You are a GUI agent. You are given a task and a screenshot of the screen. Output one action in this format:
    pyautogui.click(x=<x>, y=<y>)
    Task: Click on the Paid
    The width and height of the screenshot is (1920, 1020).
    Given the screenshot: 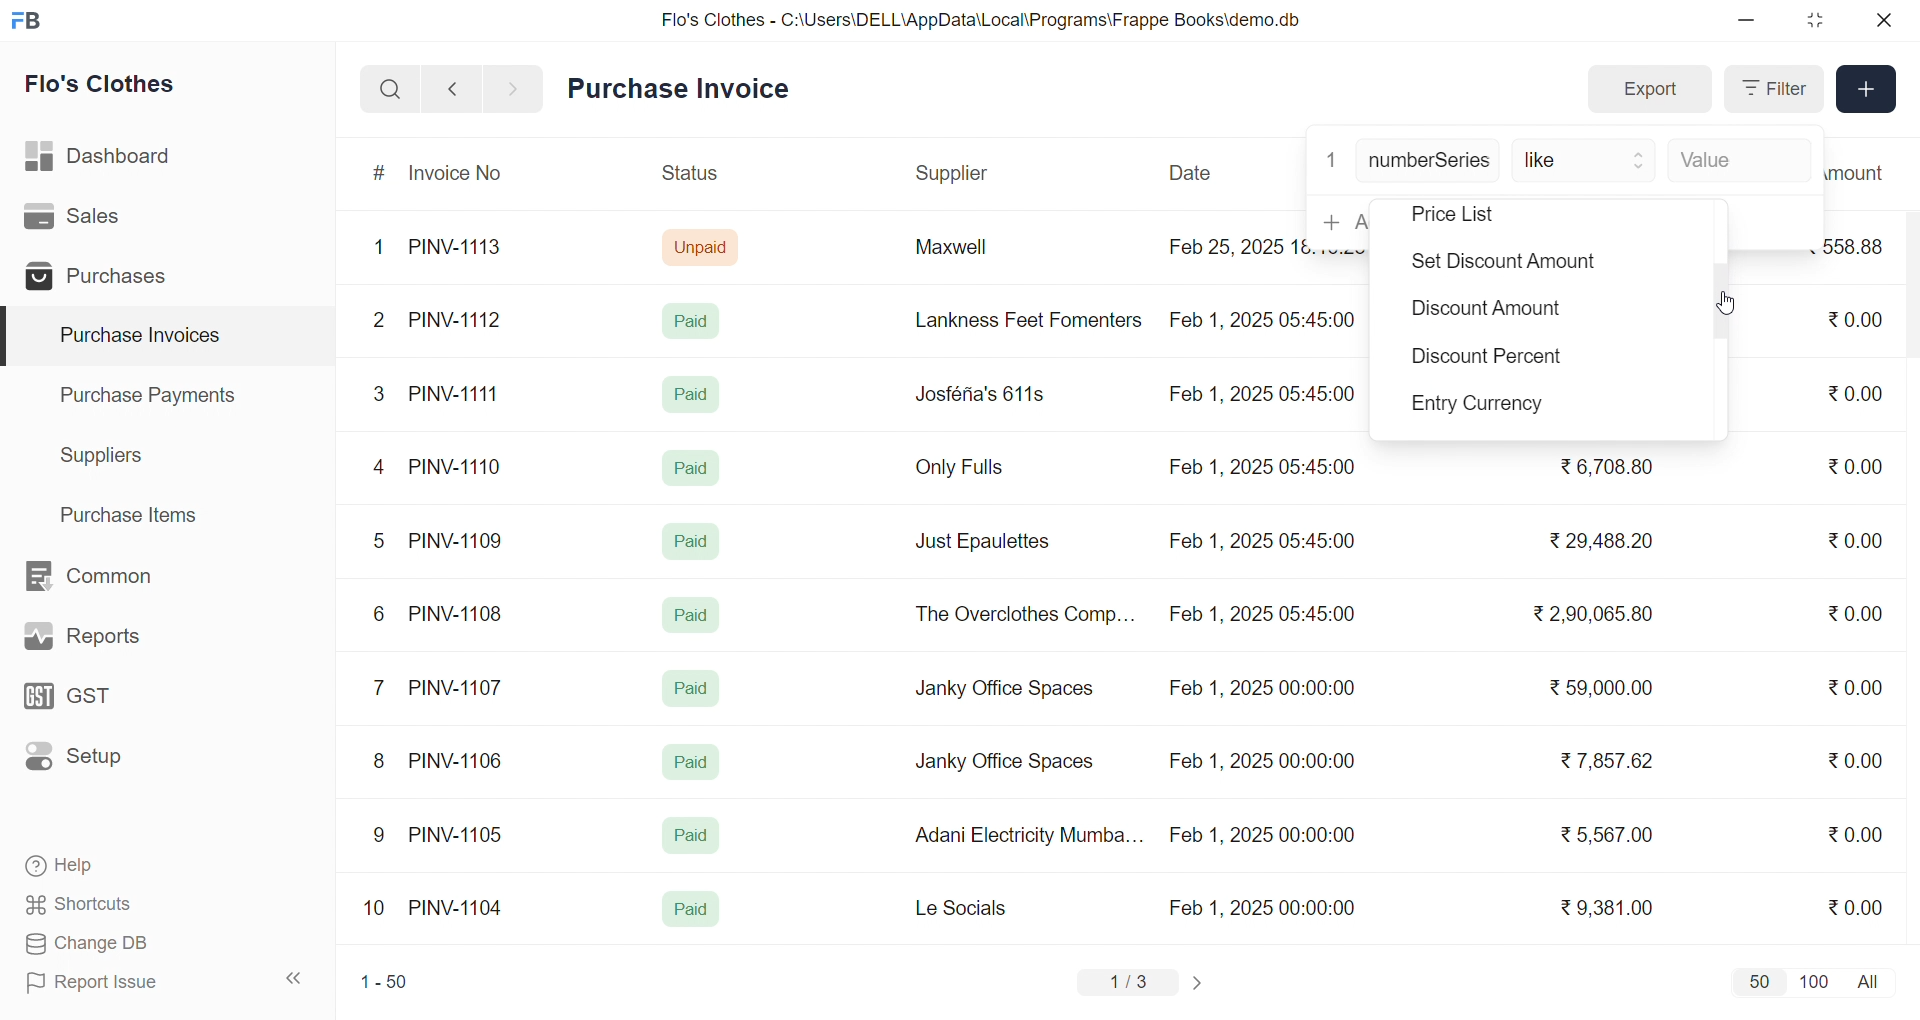 What is the action you would take?
    pyautogui.click(x=689, y=466)
    